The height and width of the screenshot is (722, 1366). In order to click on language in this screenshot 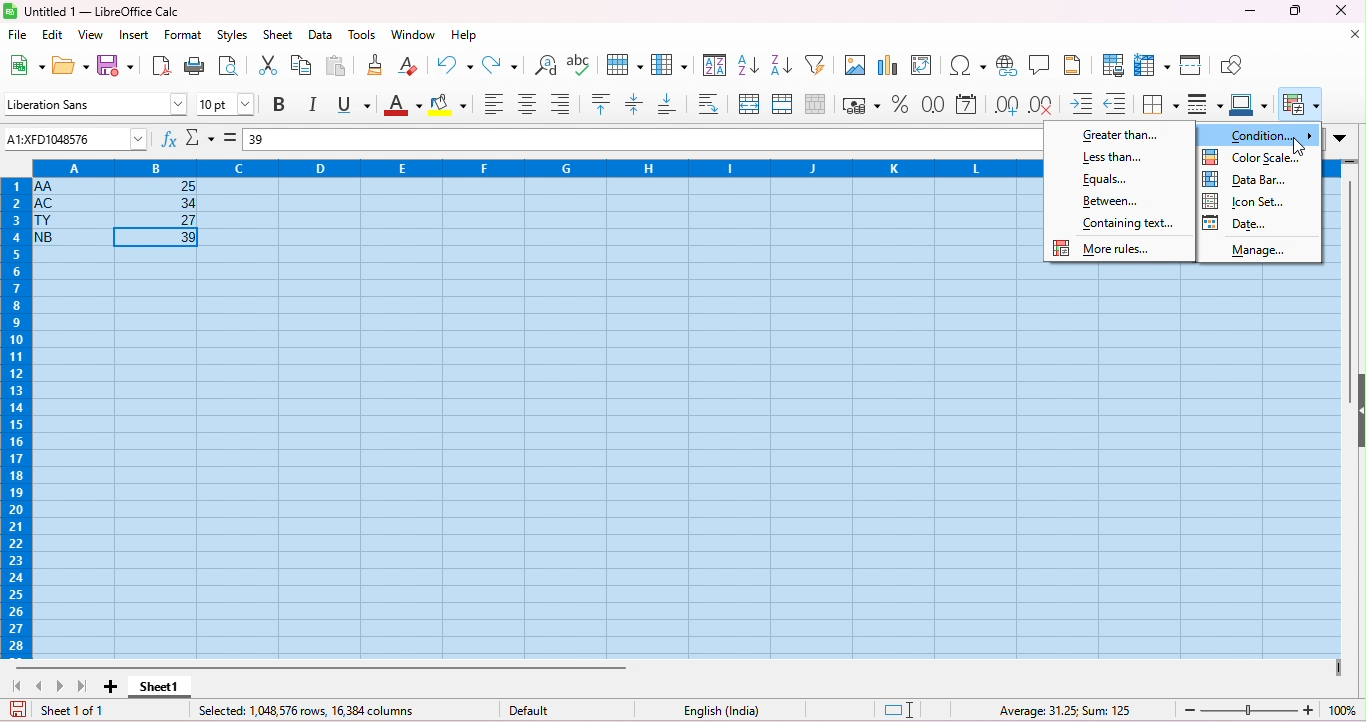, I will do `click(715, 708)`.